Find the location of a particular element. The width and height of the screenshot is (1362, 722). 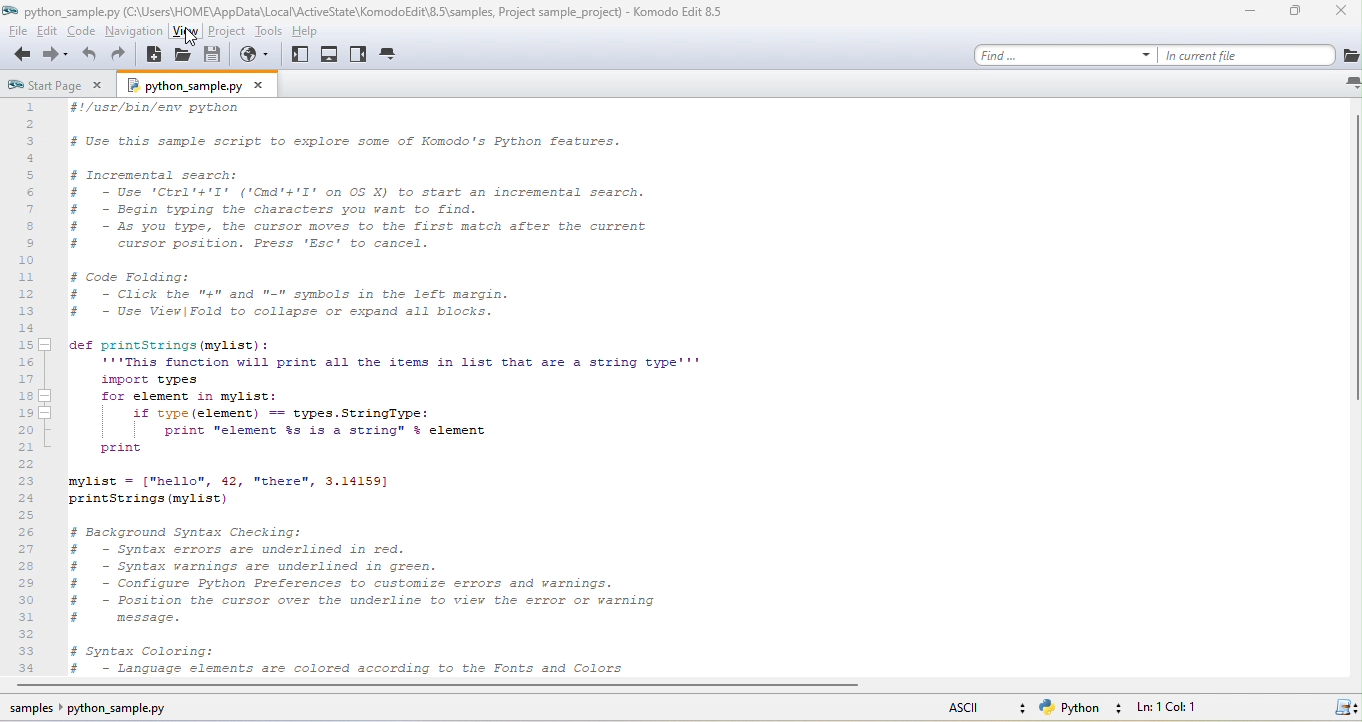

right pane is located at coordinates (361, 57).